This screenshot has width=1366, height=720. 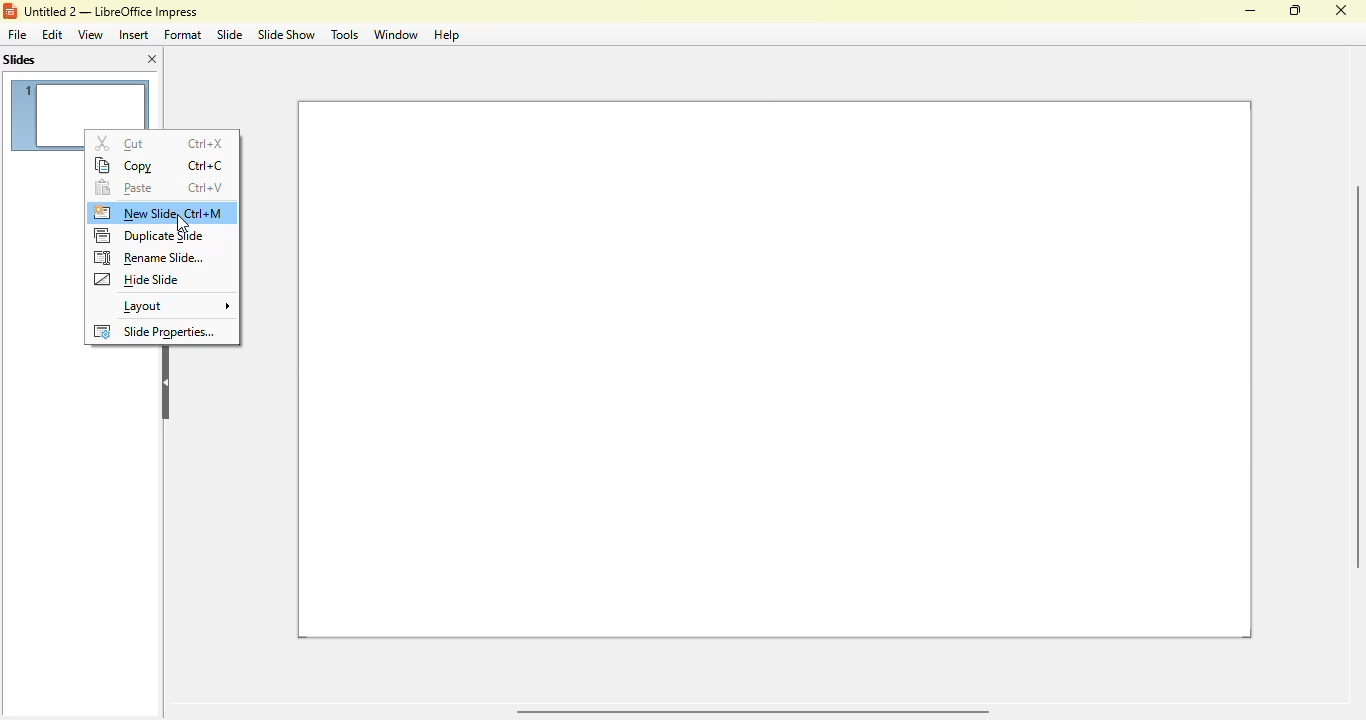 I want to click on help, so click(x=447, y=35).